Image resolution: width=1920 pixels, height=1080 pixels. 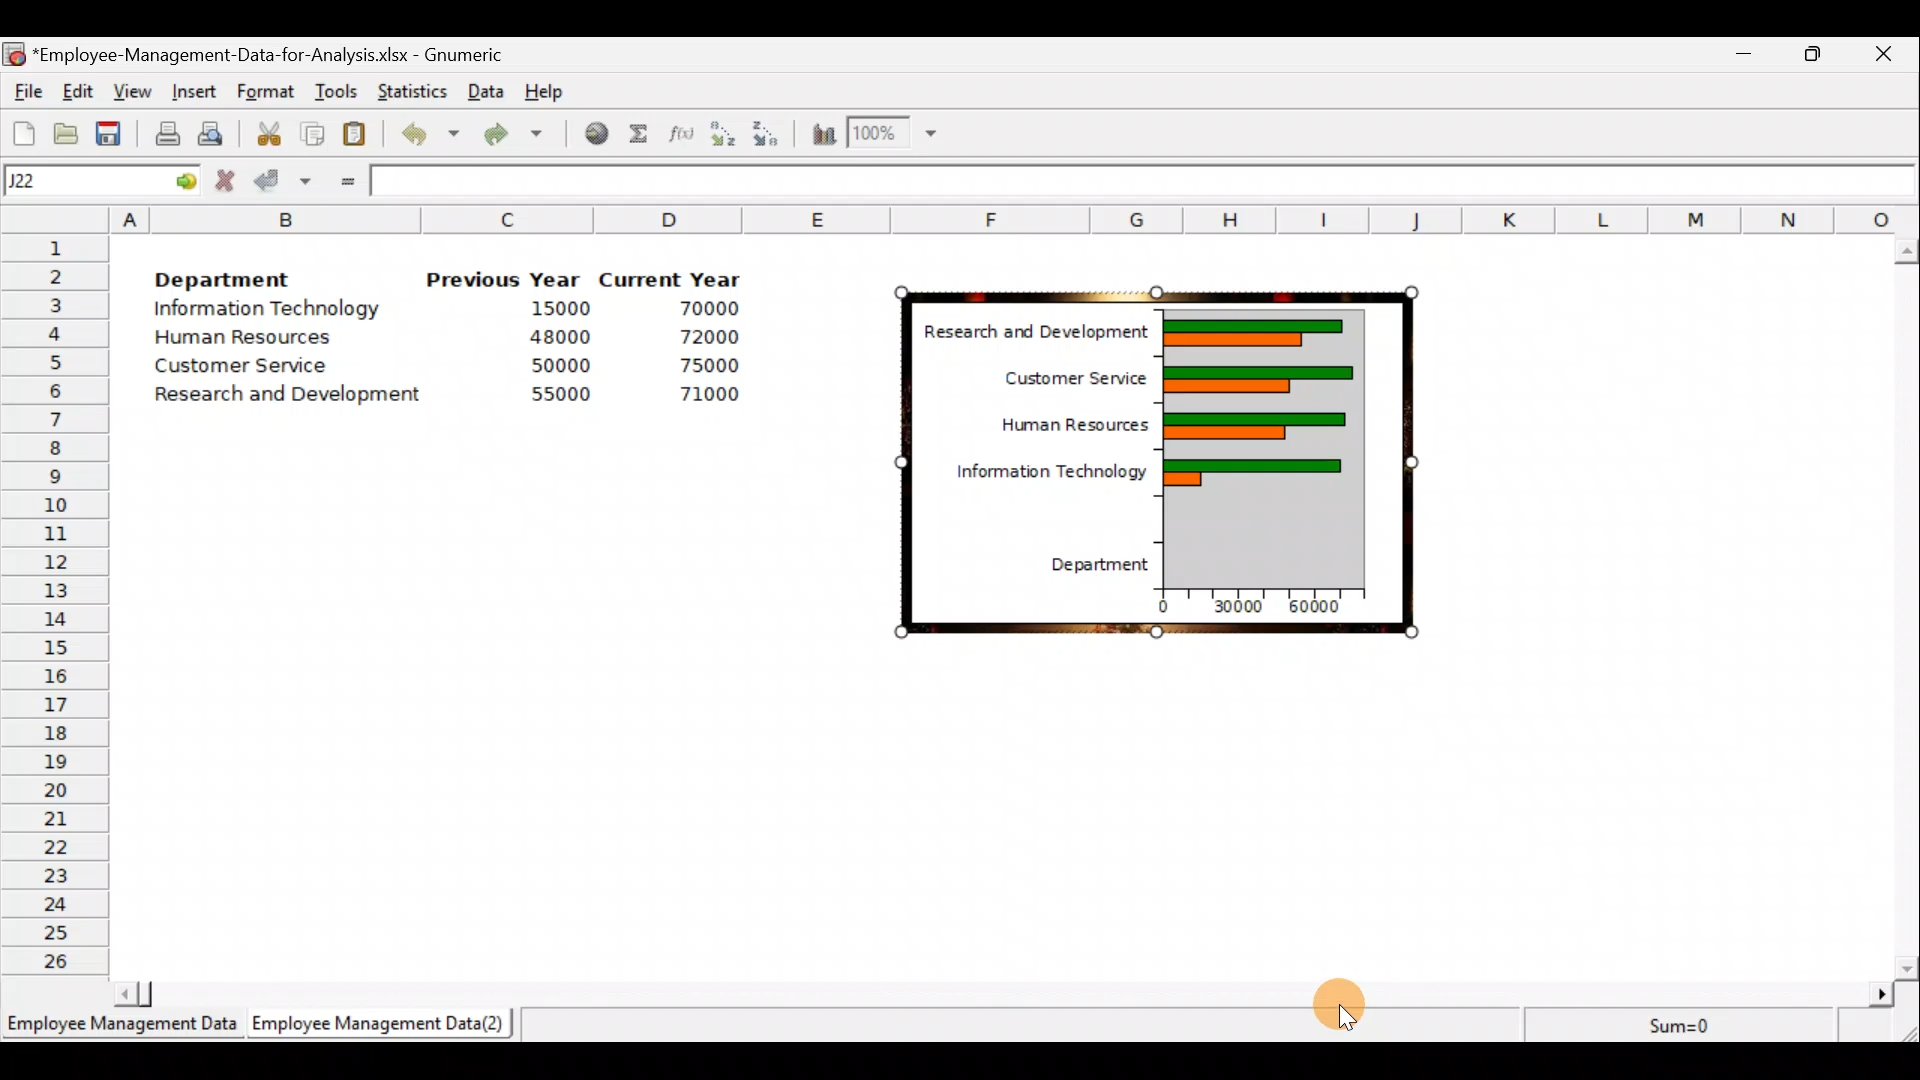 I want to click on Undo last action, so click(x=432, y=138).